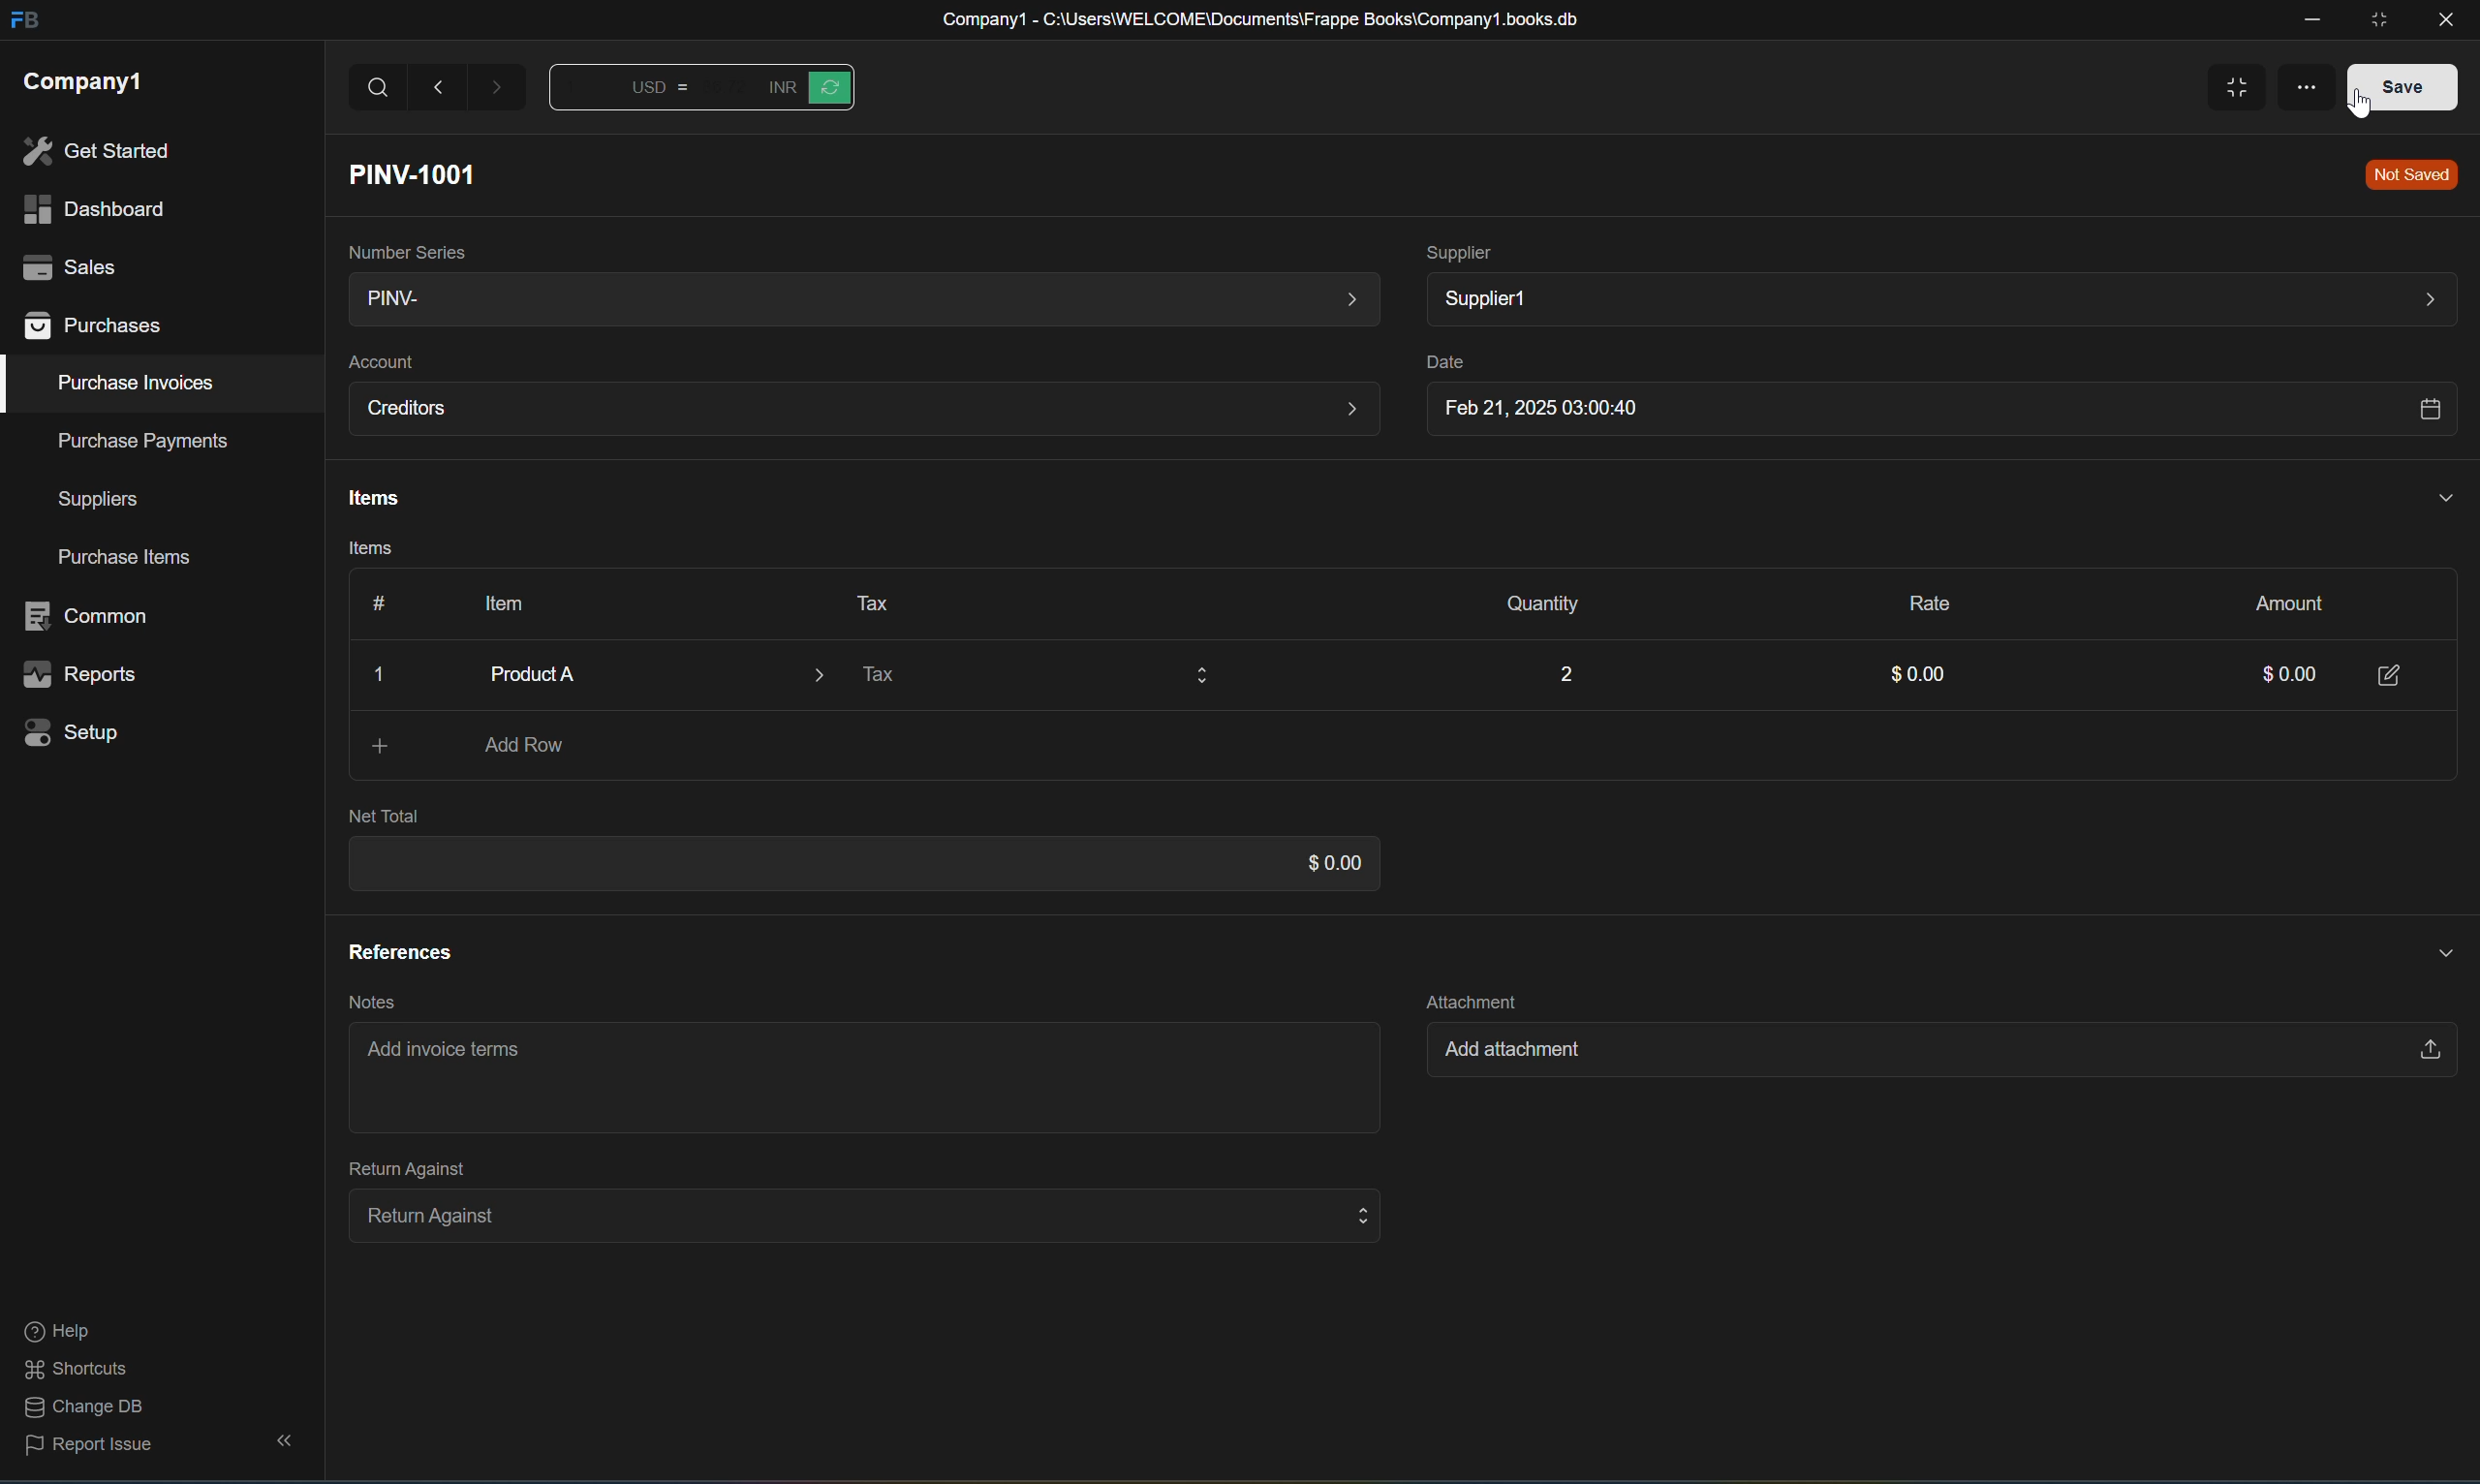 The height and width of the screenshot is (1484, 2480). I want to click on change DB, so click(78, 1409).